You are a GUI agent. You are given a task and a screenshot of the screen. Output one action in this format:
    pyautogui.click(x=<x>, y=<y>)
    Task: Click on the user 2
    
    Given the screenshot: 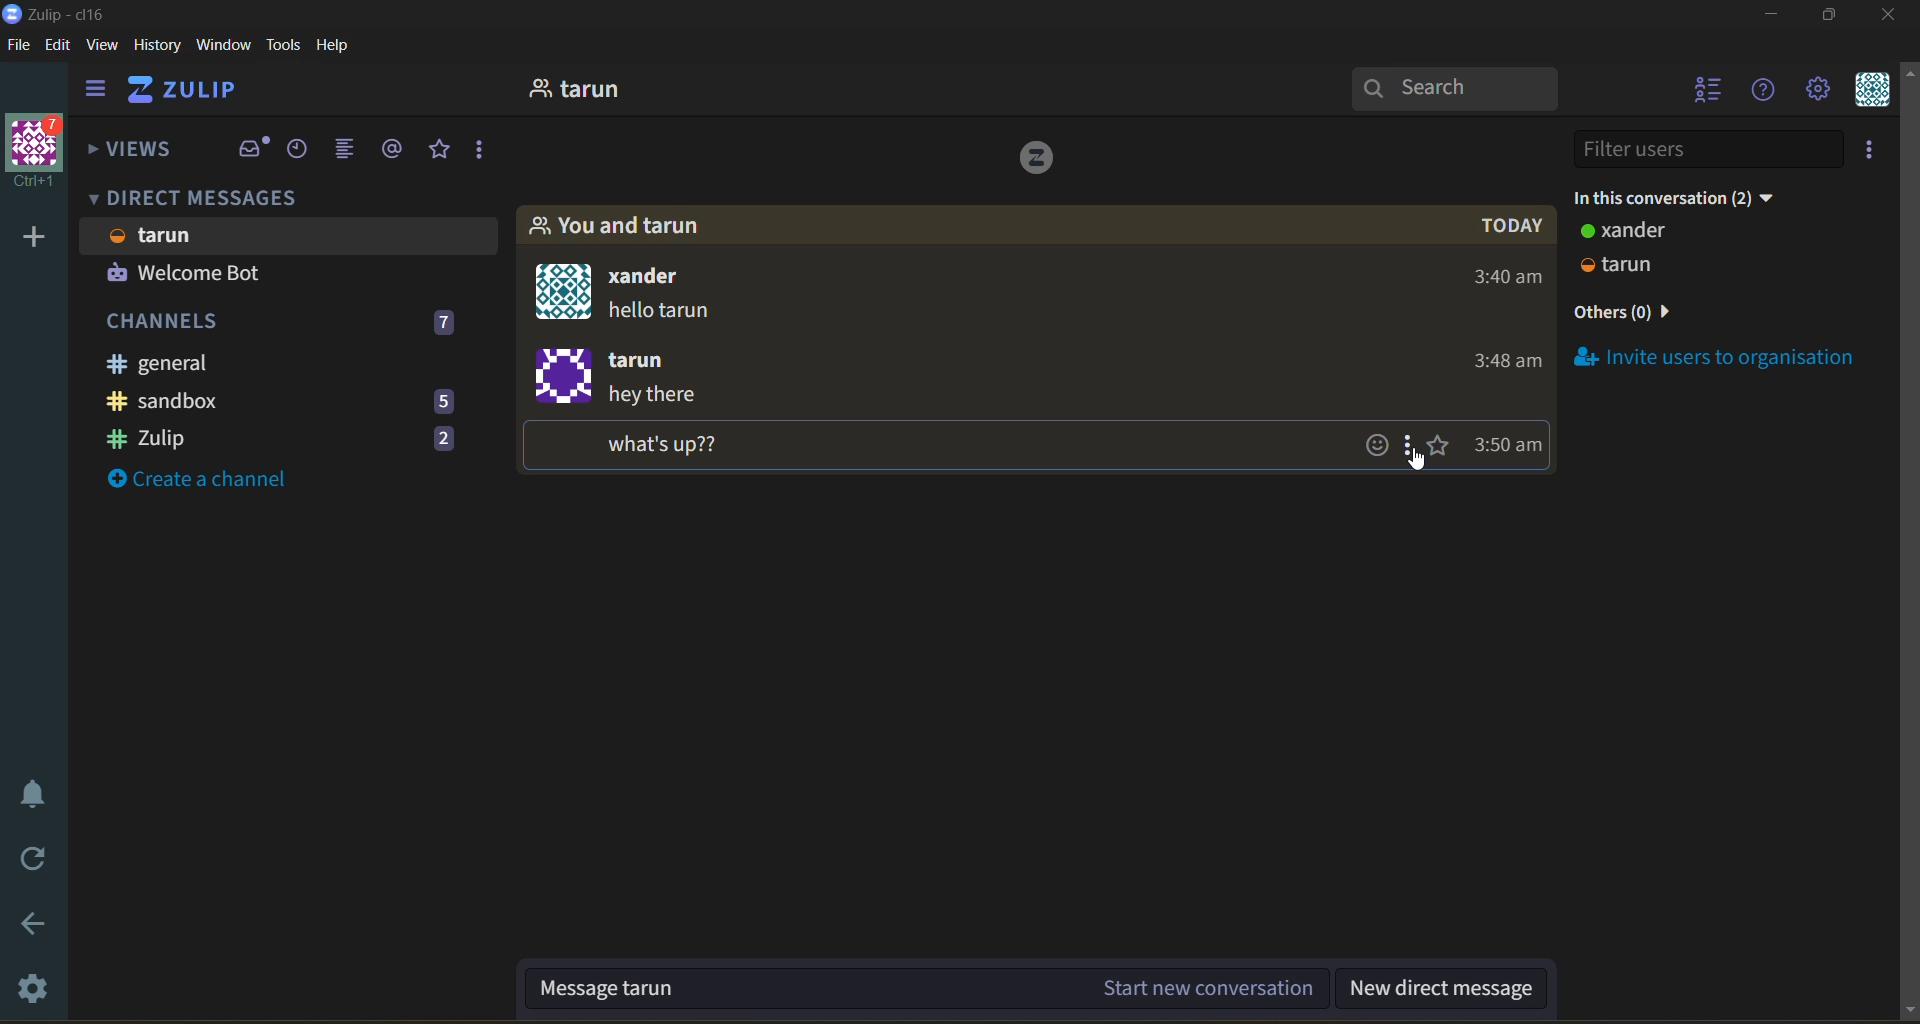 What is the action you would take?
    pyautogui.click(x=1632, y=267)
    